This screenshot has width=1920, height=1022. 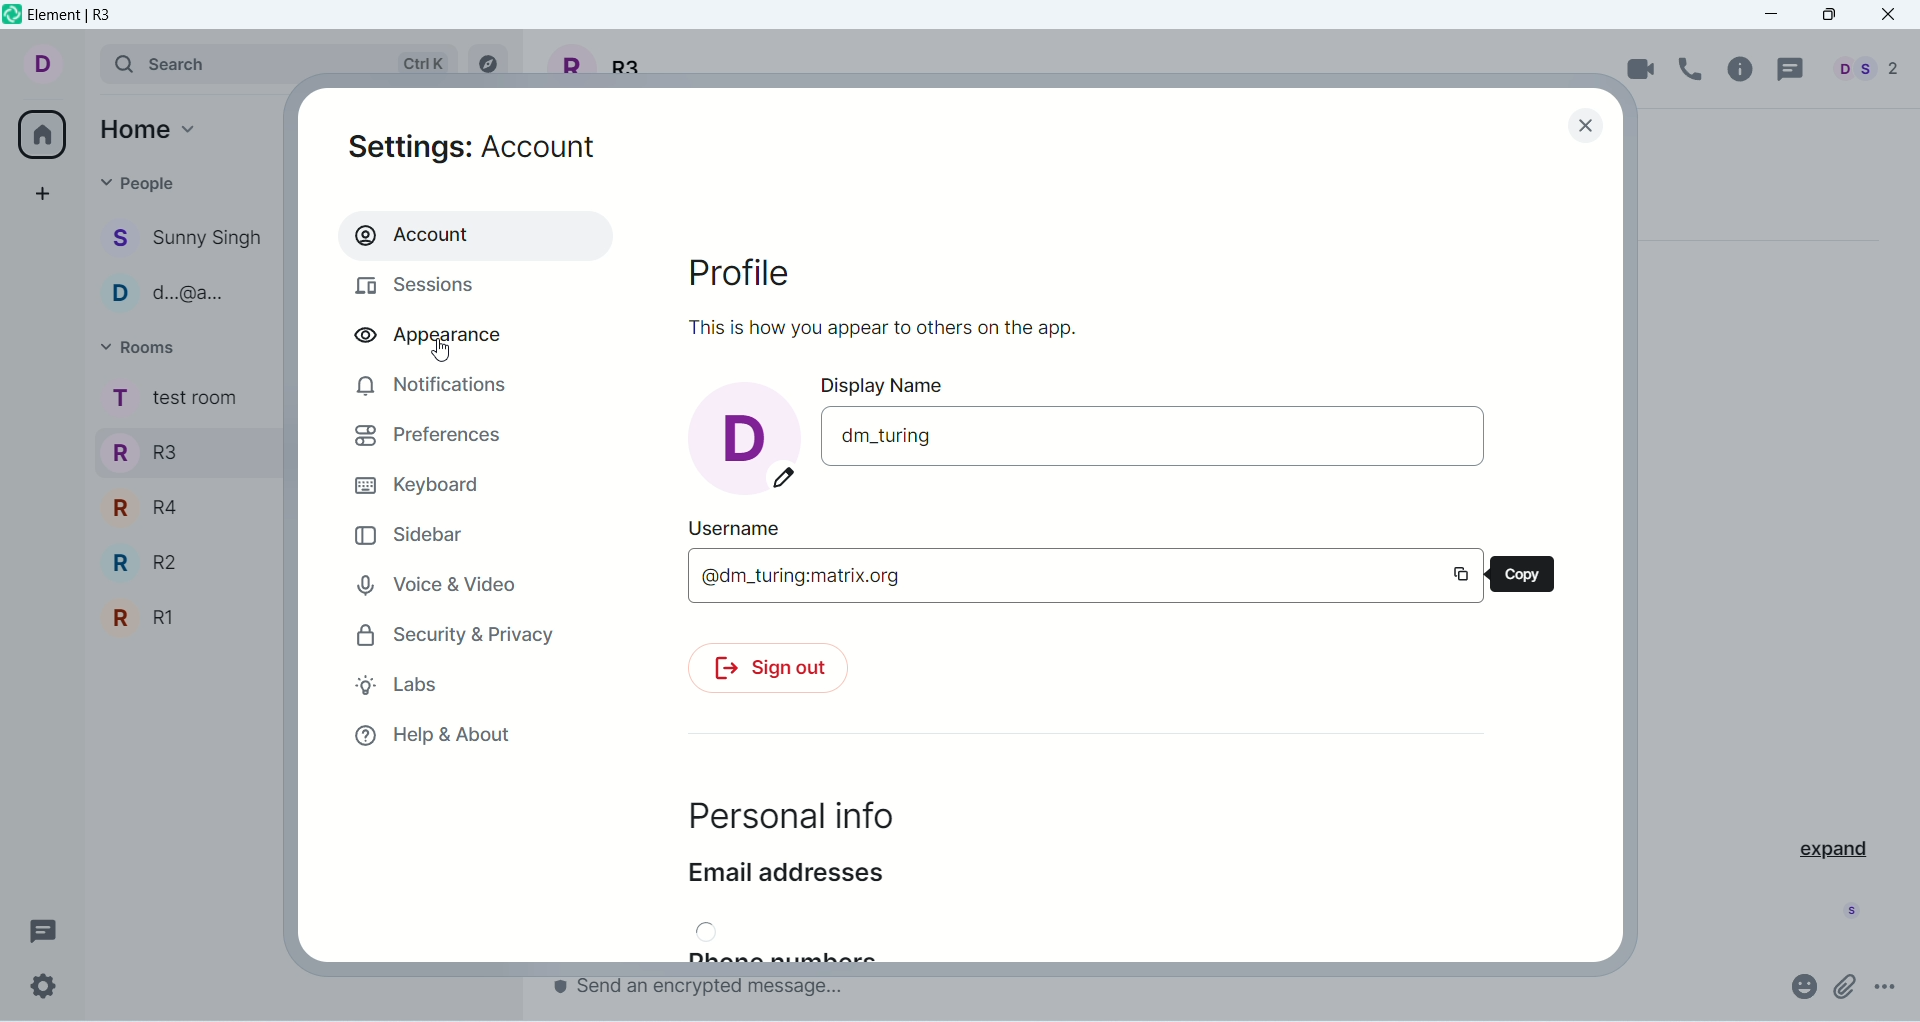 What do you see at coordinates (491, 64) in the screenshot?
I see `explore rooms` at bounding box center [491, 64].